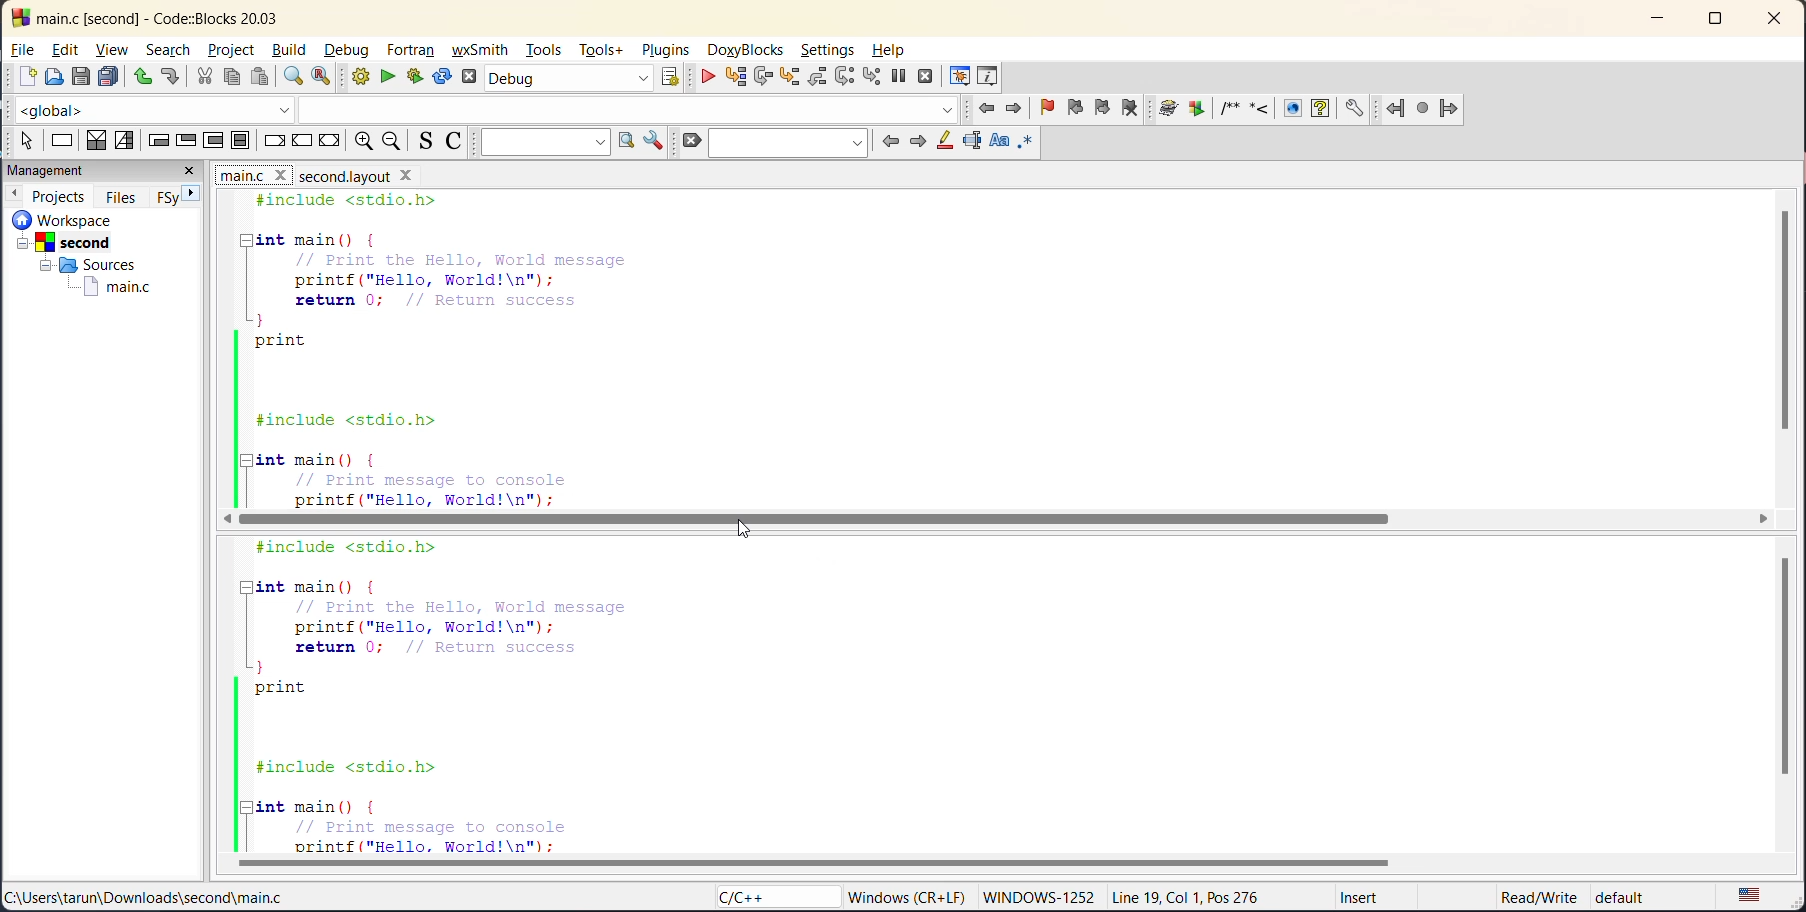  What do you see at coordinates (926, 78) in the screenshot?
I see `stop debugger` at bounding box center [926, 78].